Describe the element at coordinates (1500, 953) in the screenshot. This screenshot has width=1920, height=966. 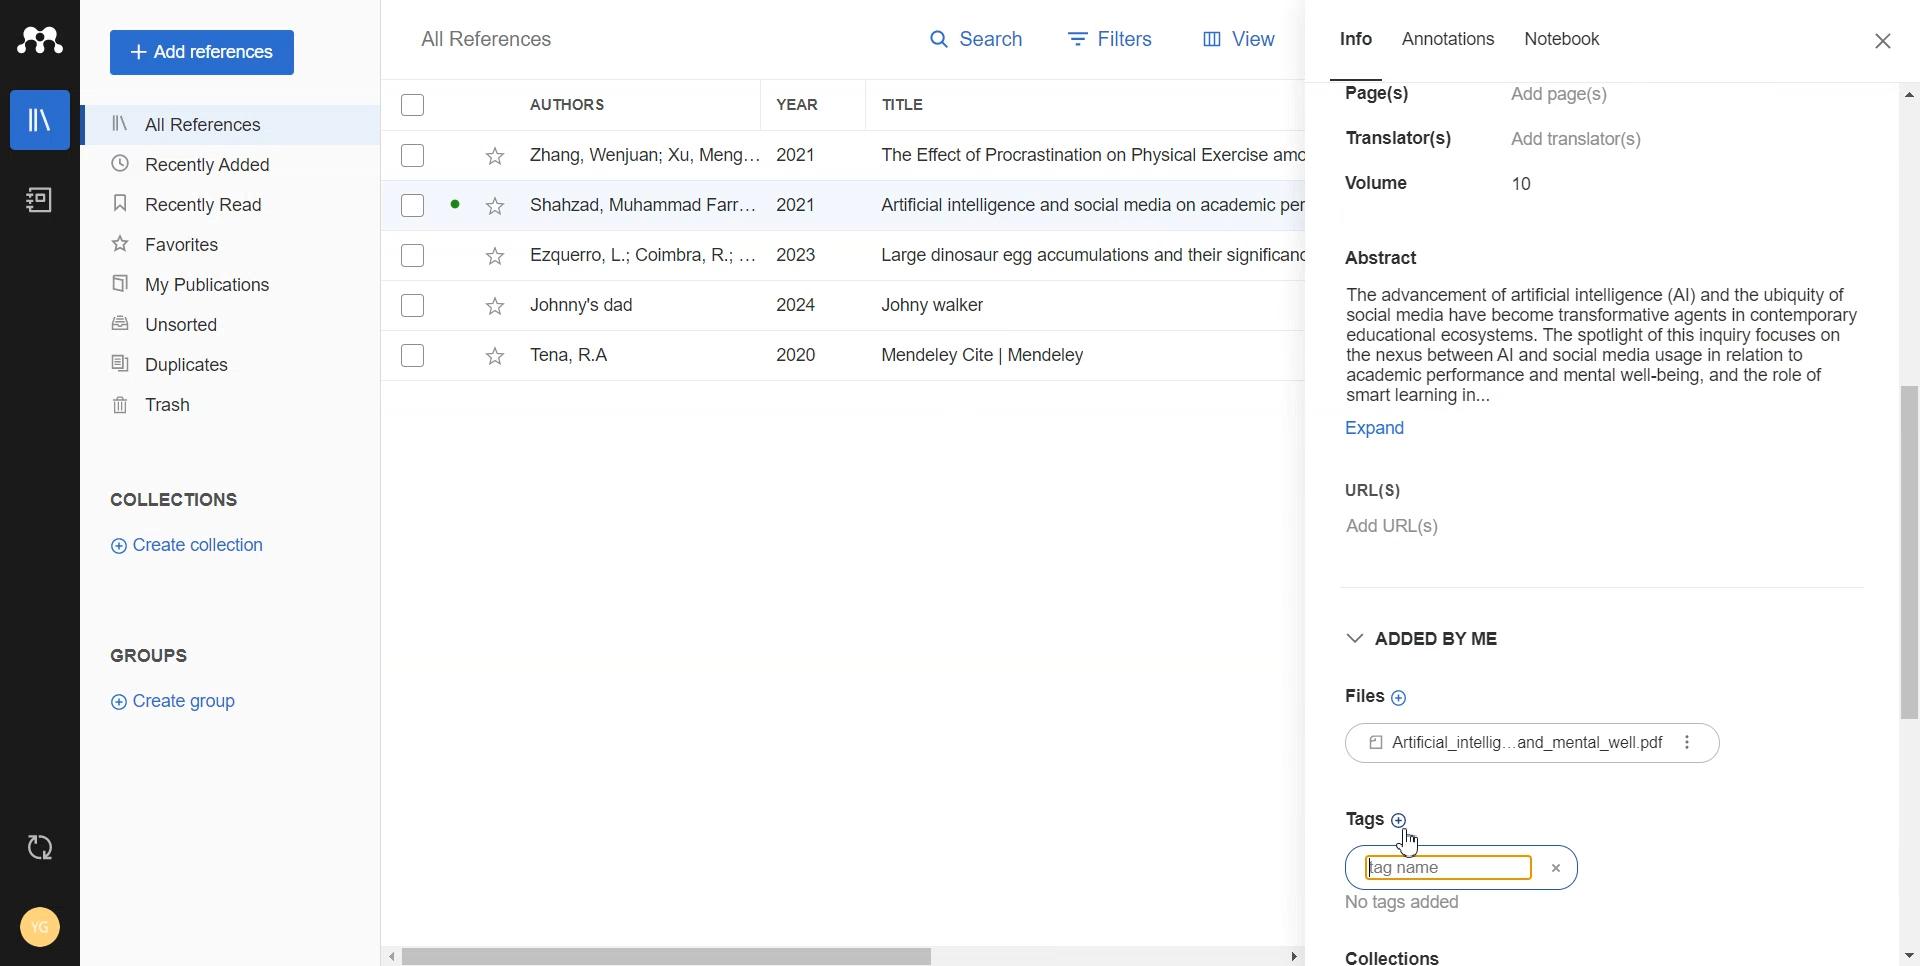
I see `Collection` at that location.